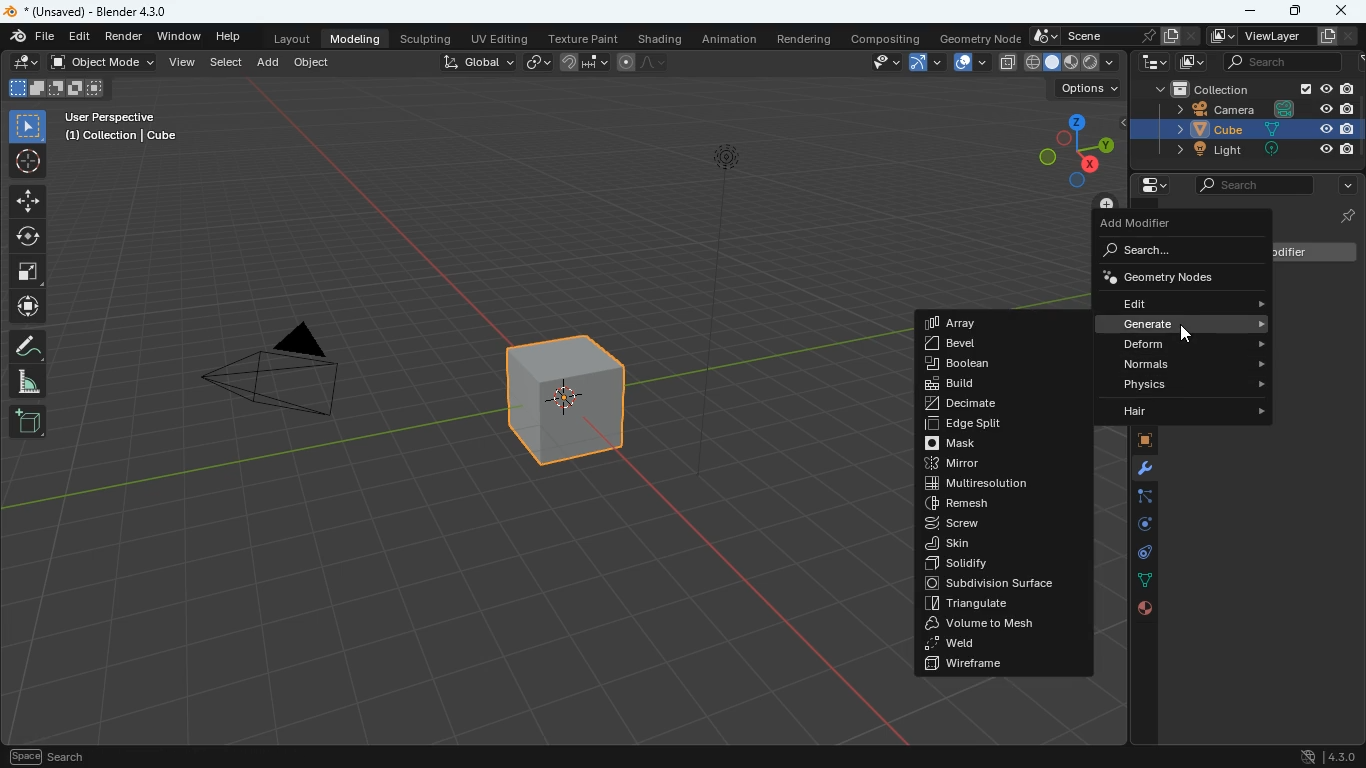  Describe the element at coordinates (1003, 465) in the screenshot. I see `mirror` at that location.